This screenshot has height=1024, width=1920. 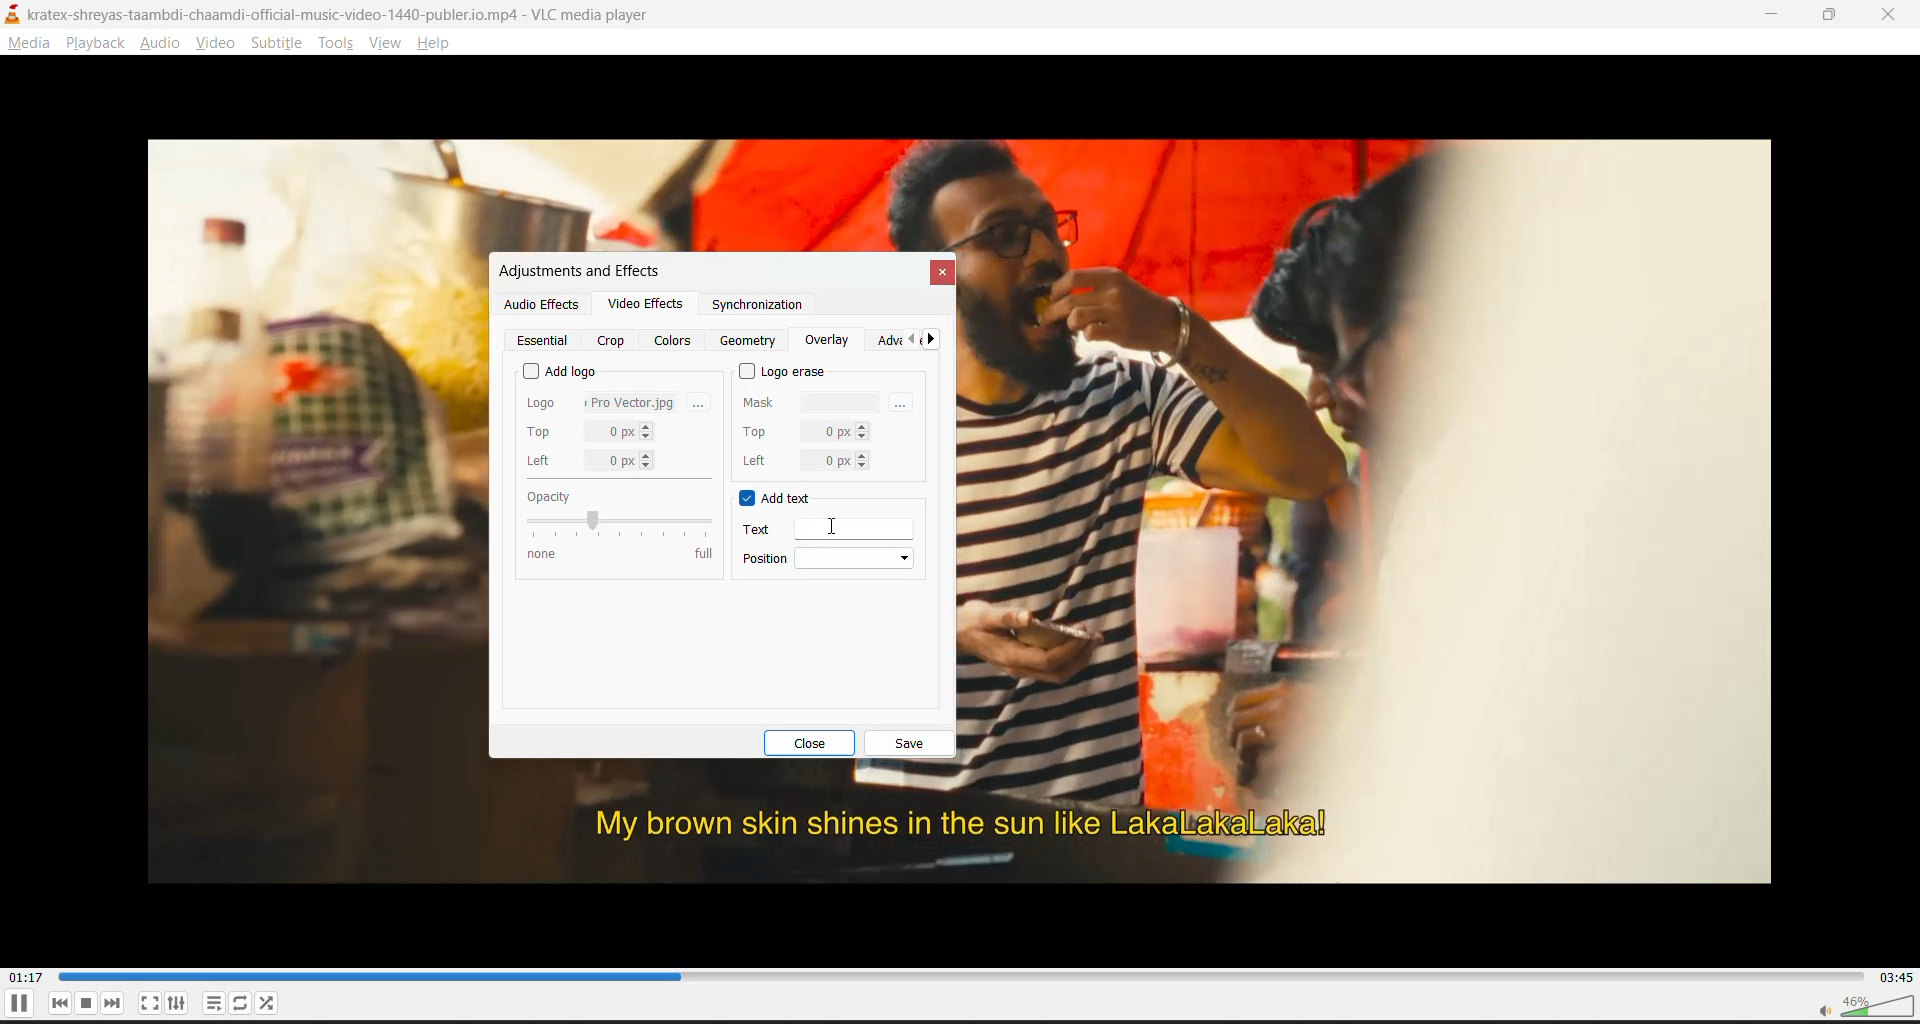 What do you see at coordinates (269, 1004) in the screenshot?
I see `random` at bounding box center [269, 1004].